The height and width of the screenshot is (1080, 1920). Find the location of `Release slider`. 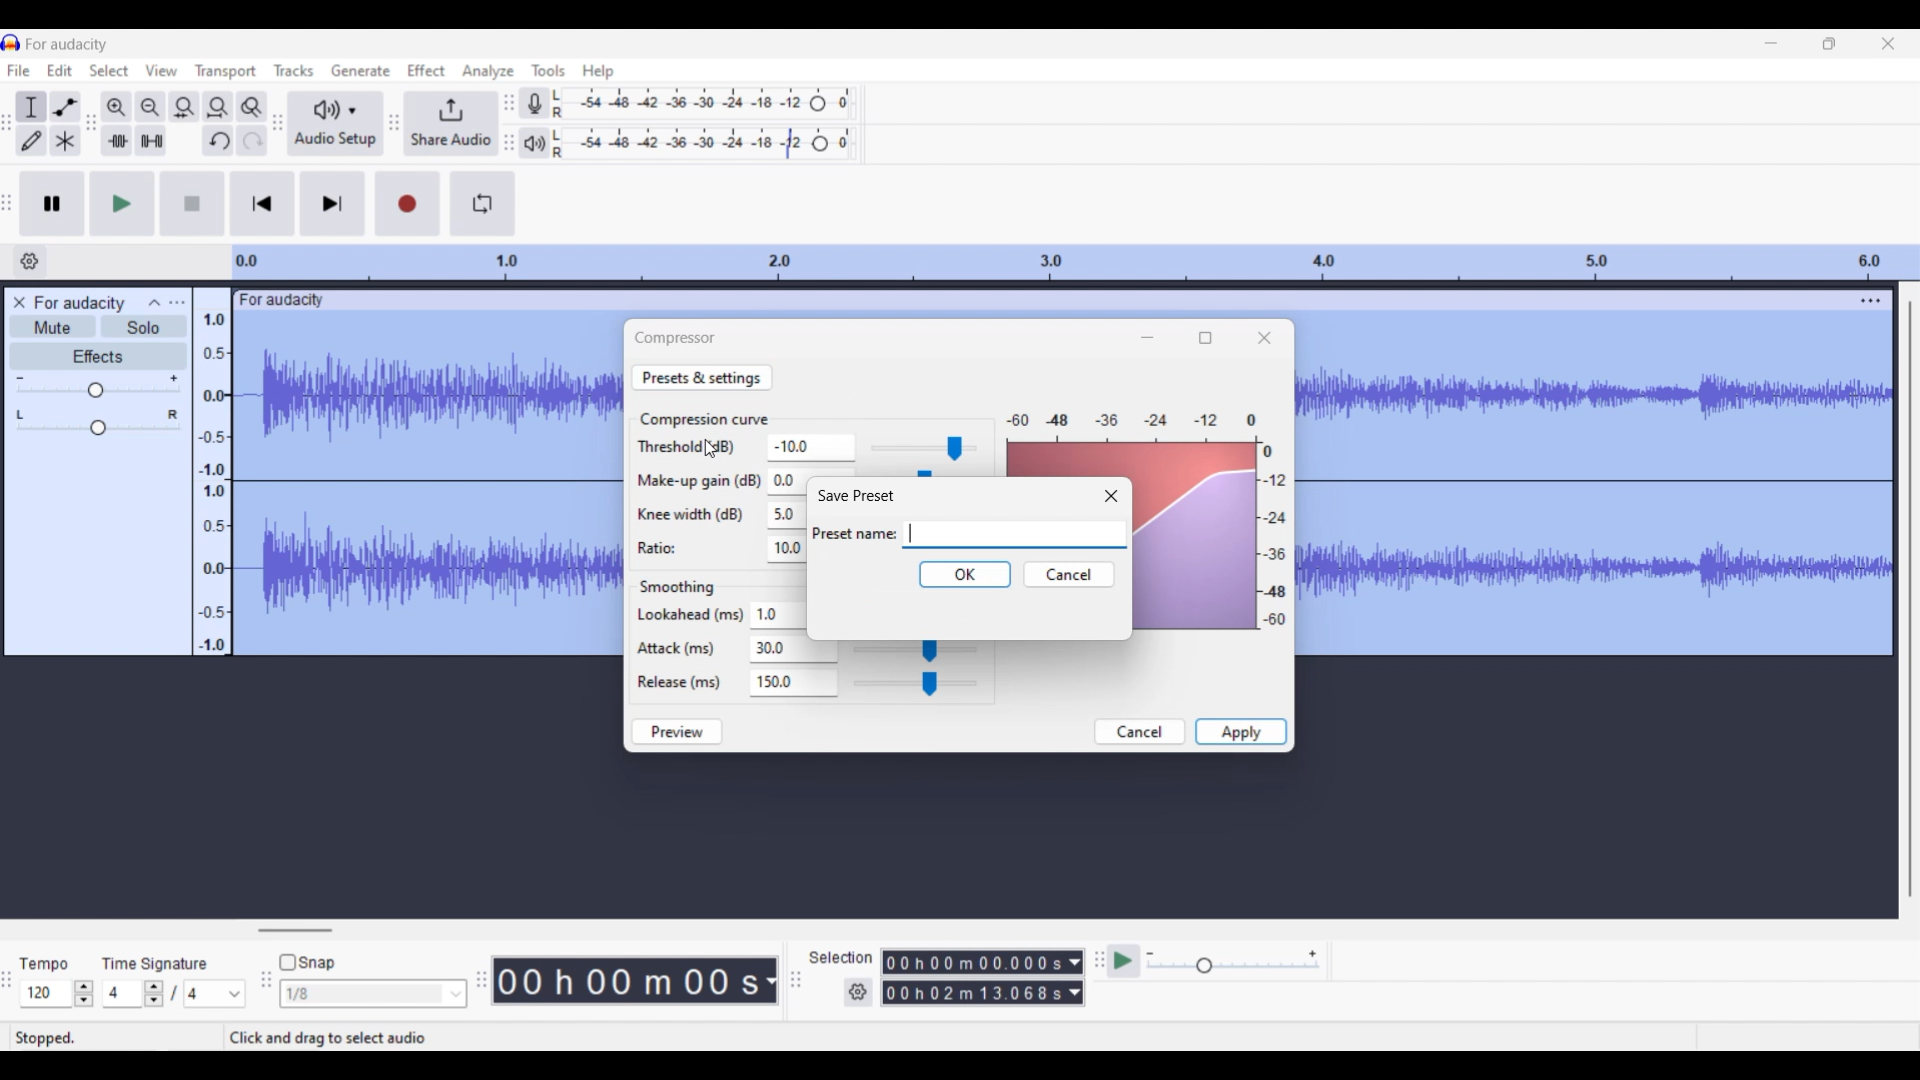

Release slider is located at coordinates (916, 683).